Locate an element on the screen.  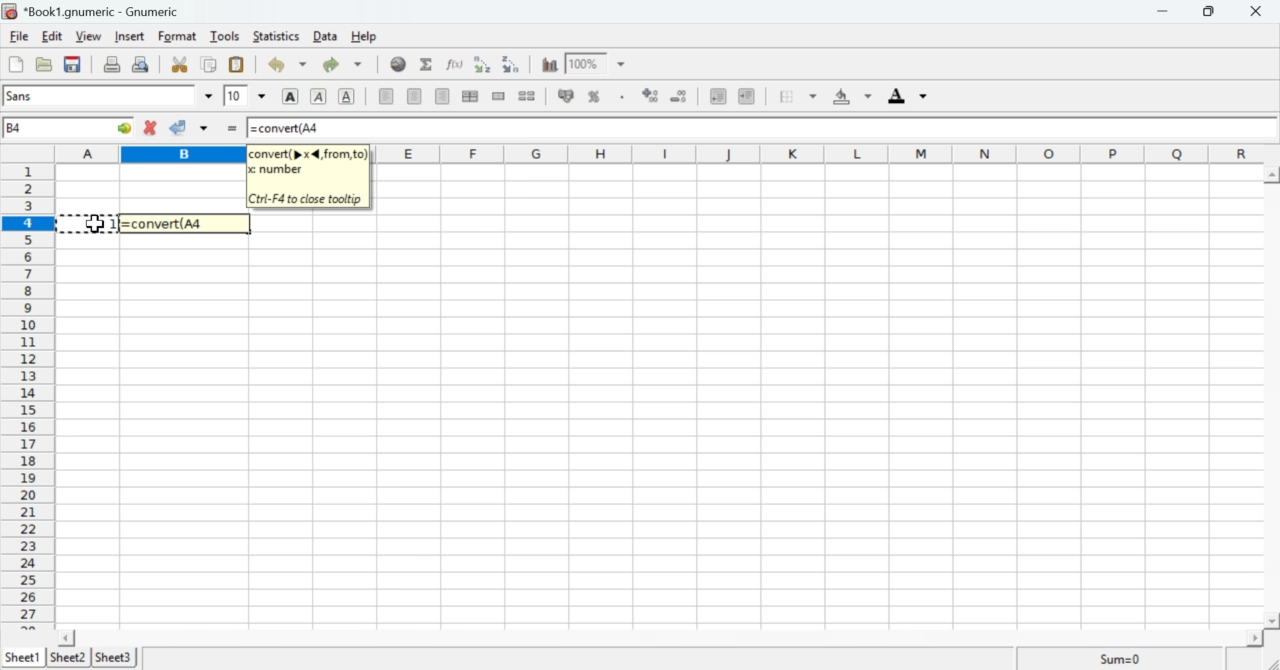
Cut selection is located at coordinates (178, 65).